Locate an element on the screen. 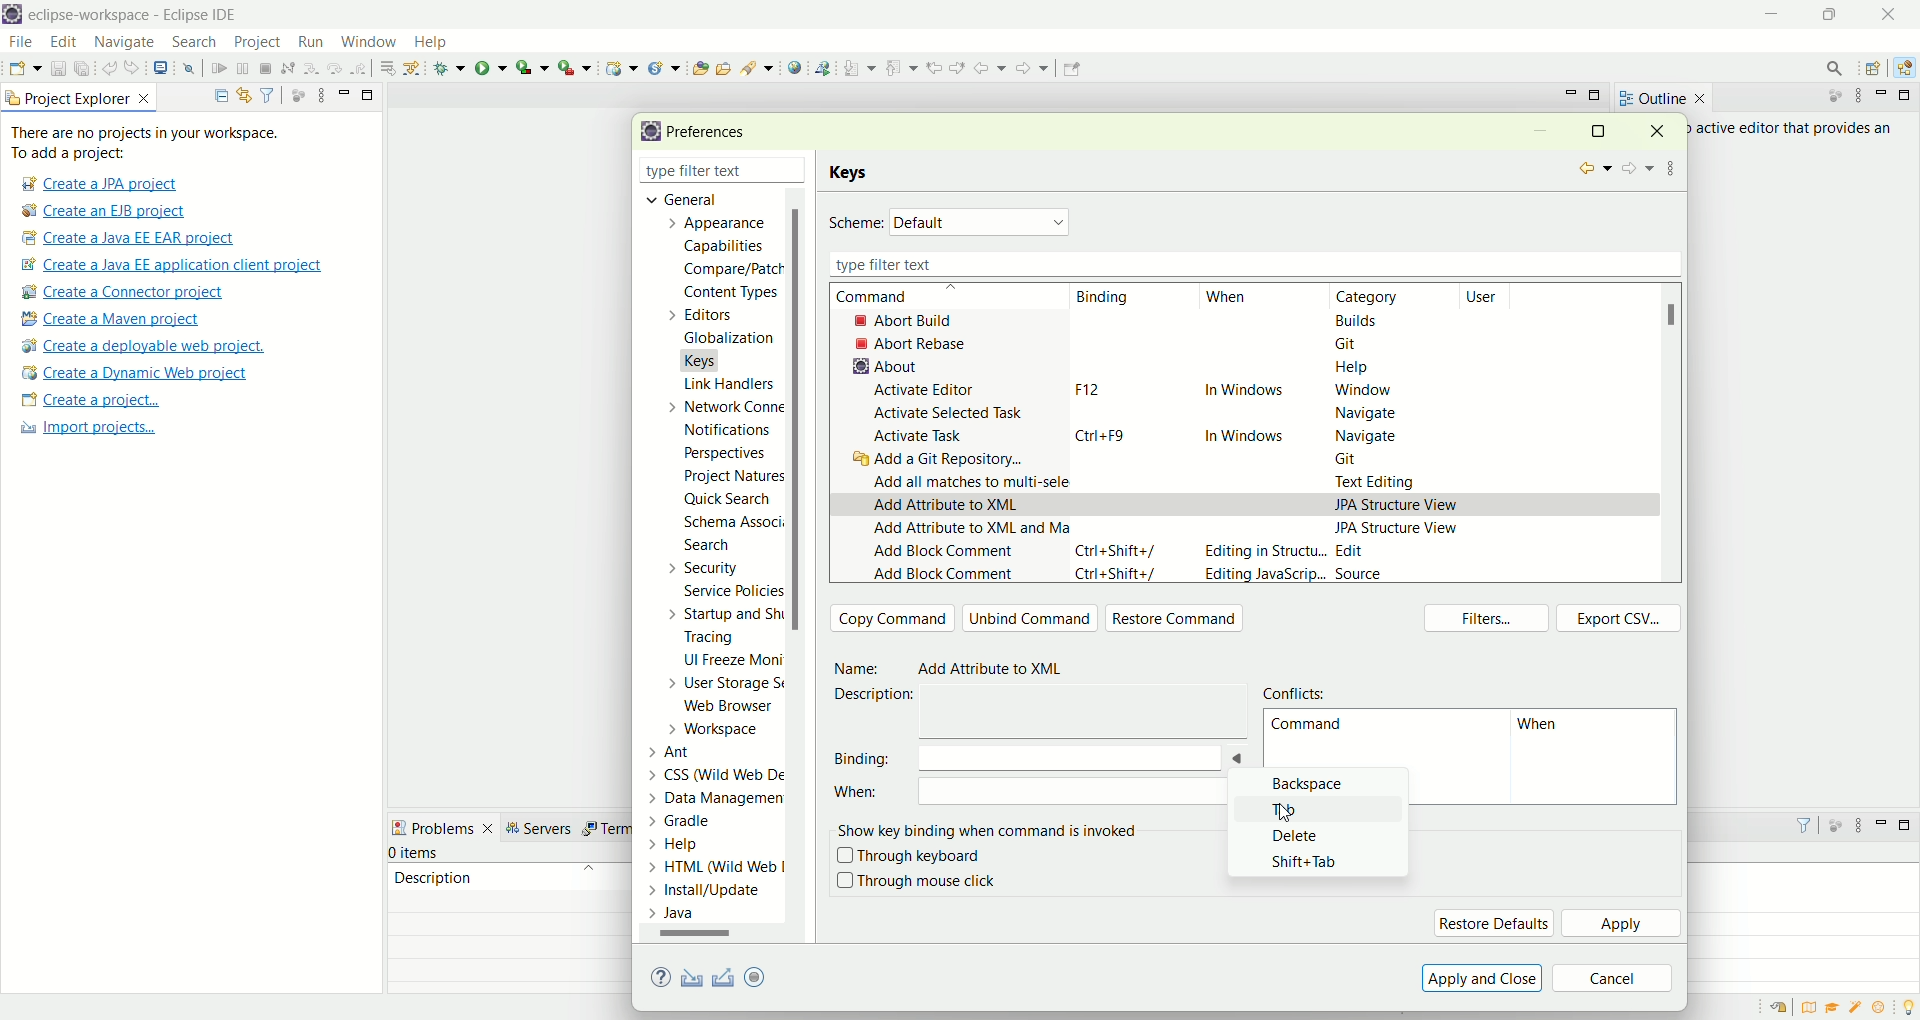 The width and height of the screenshot is (1920, 1020). type filter text is located at coordinates (1249, 264).